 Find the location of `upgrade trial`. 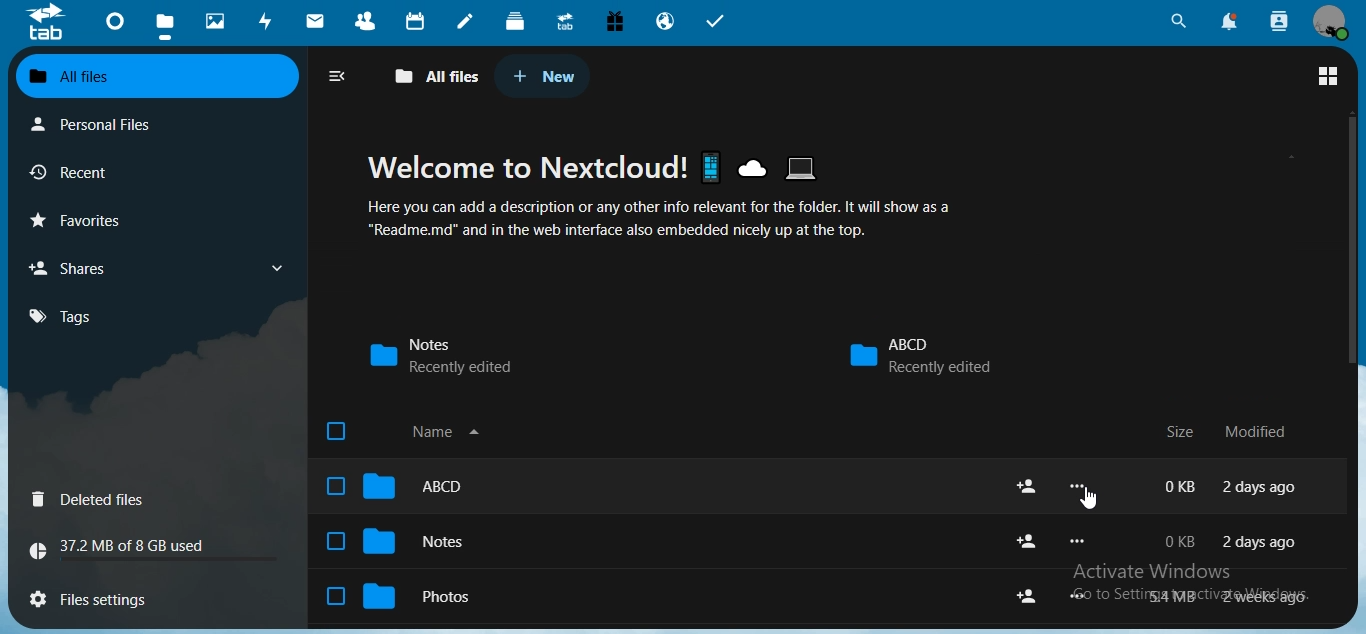

upgrade trial is located at coordinates (562, 20).